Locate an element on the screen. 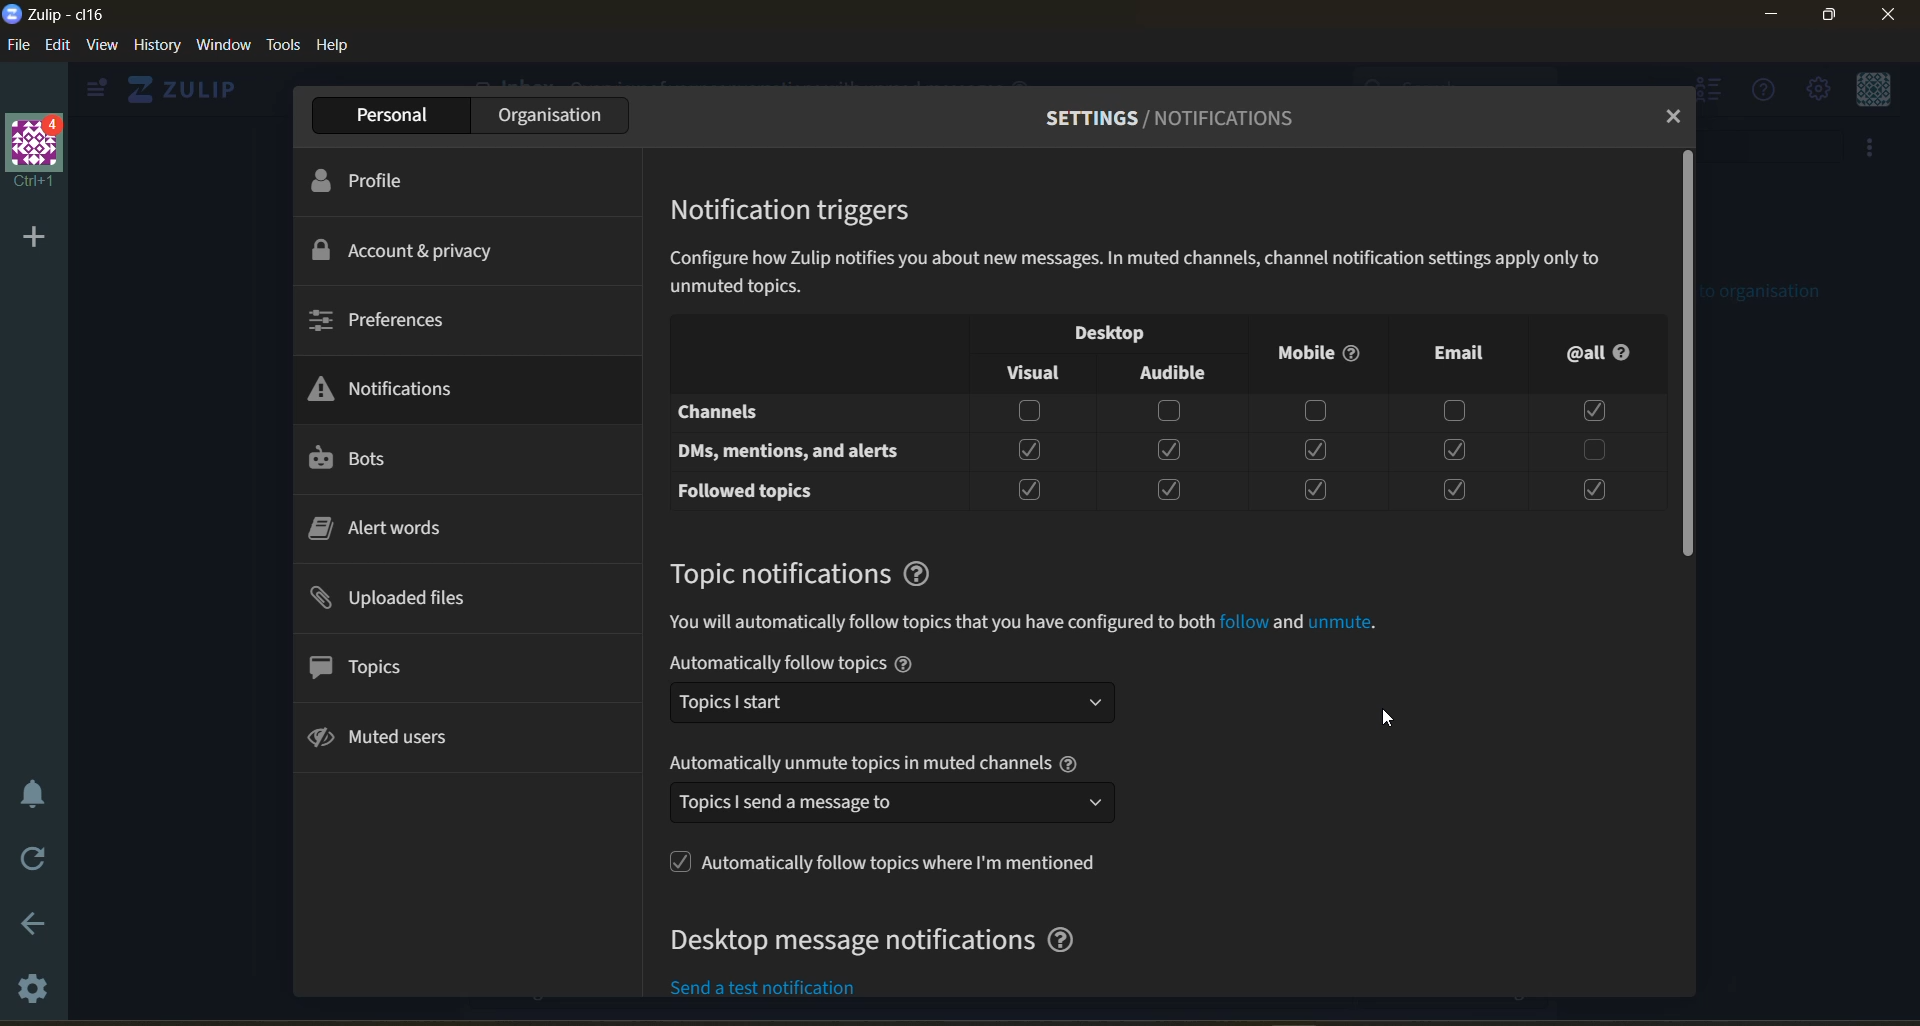  @all is located at coordinates (1607, 356).